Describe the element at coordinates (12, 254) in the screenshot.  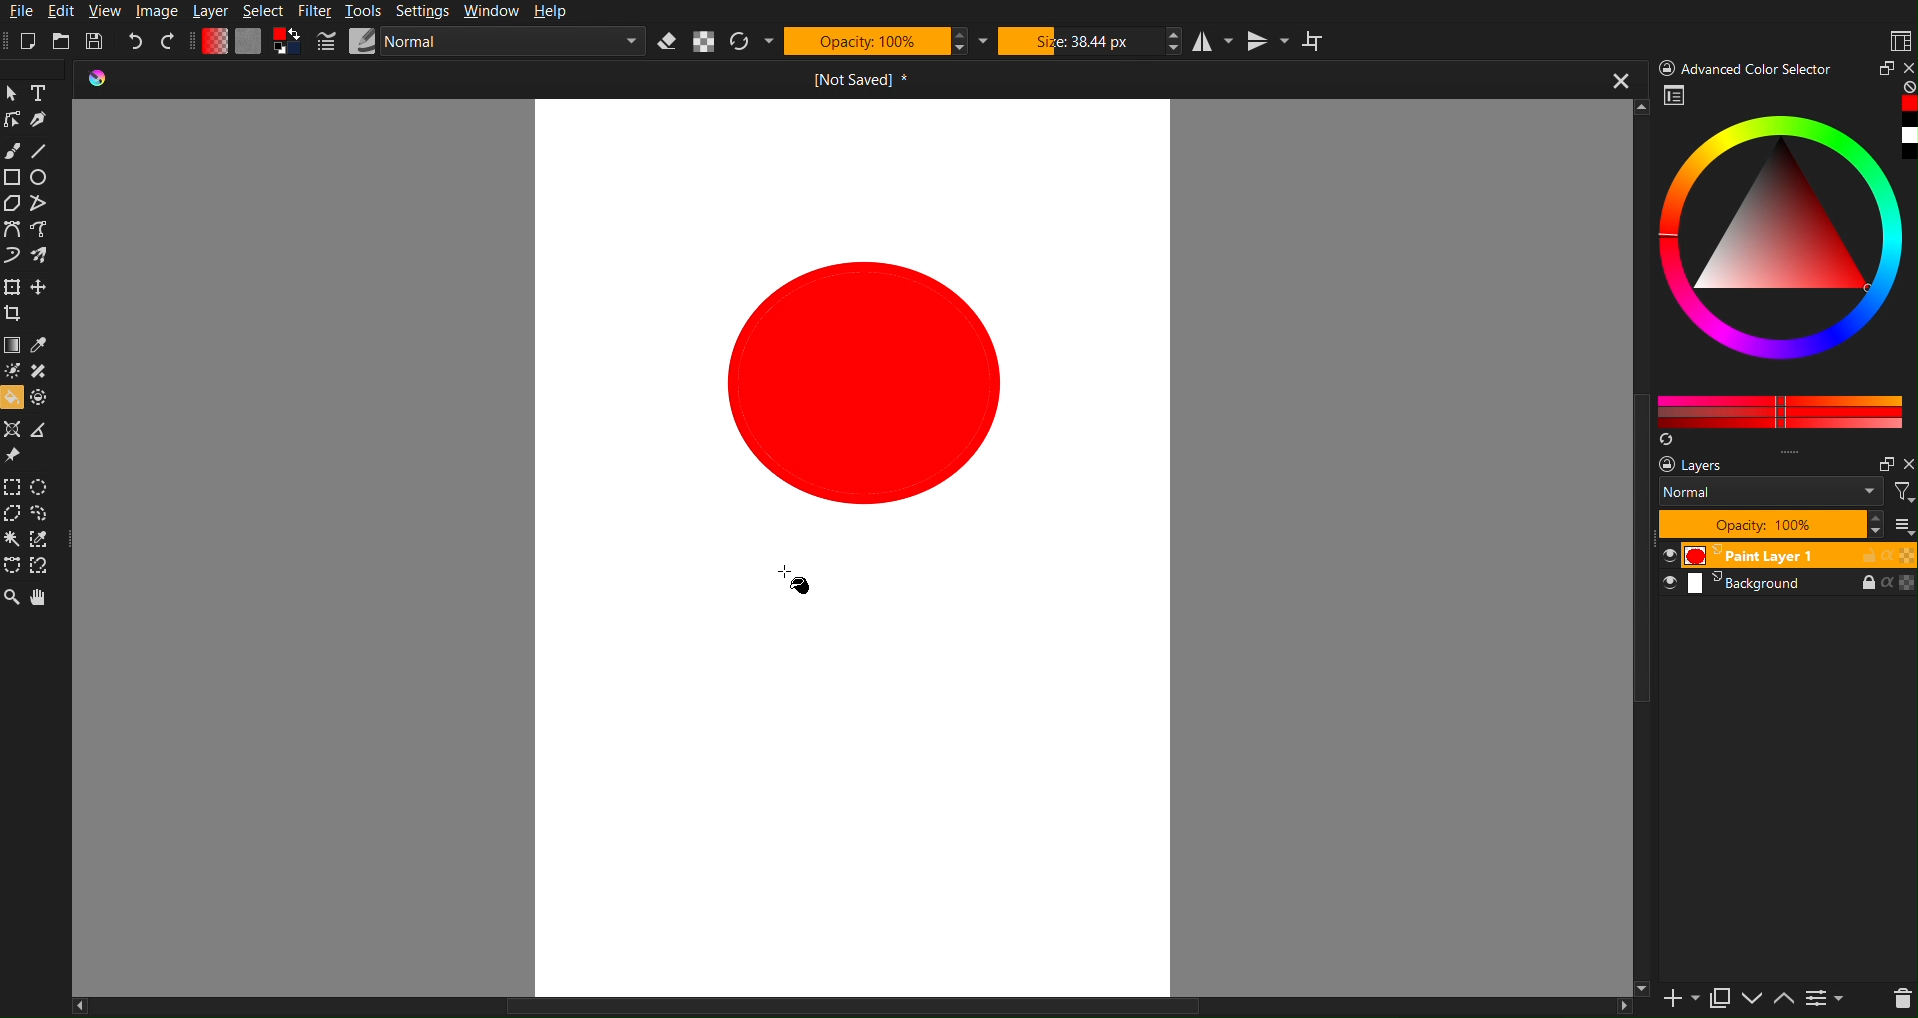
I see `Dynamic Brush` at that location.